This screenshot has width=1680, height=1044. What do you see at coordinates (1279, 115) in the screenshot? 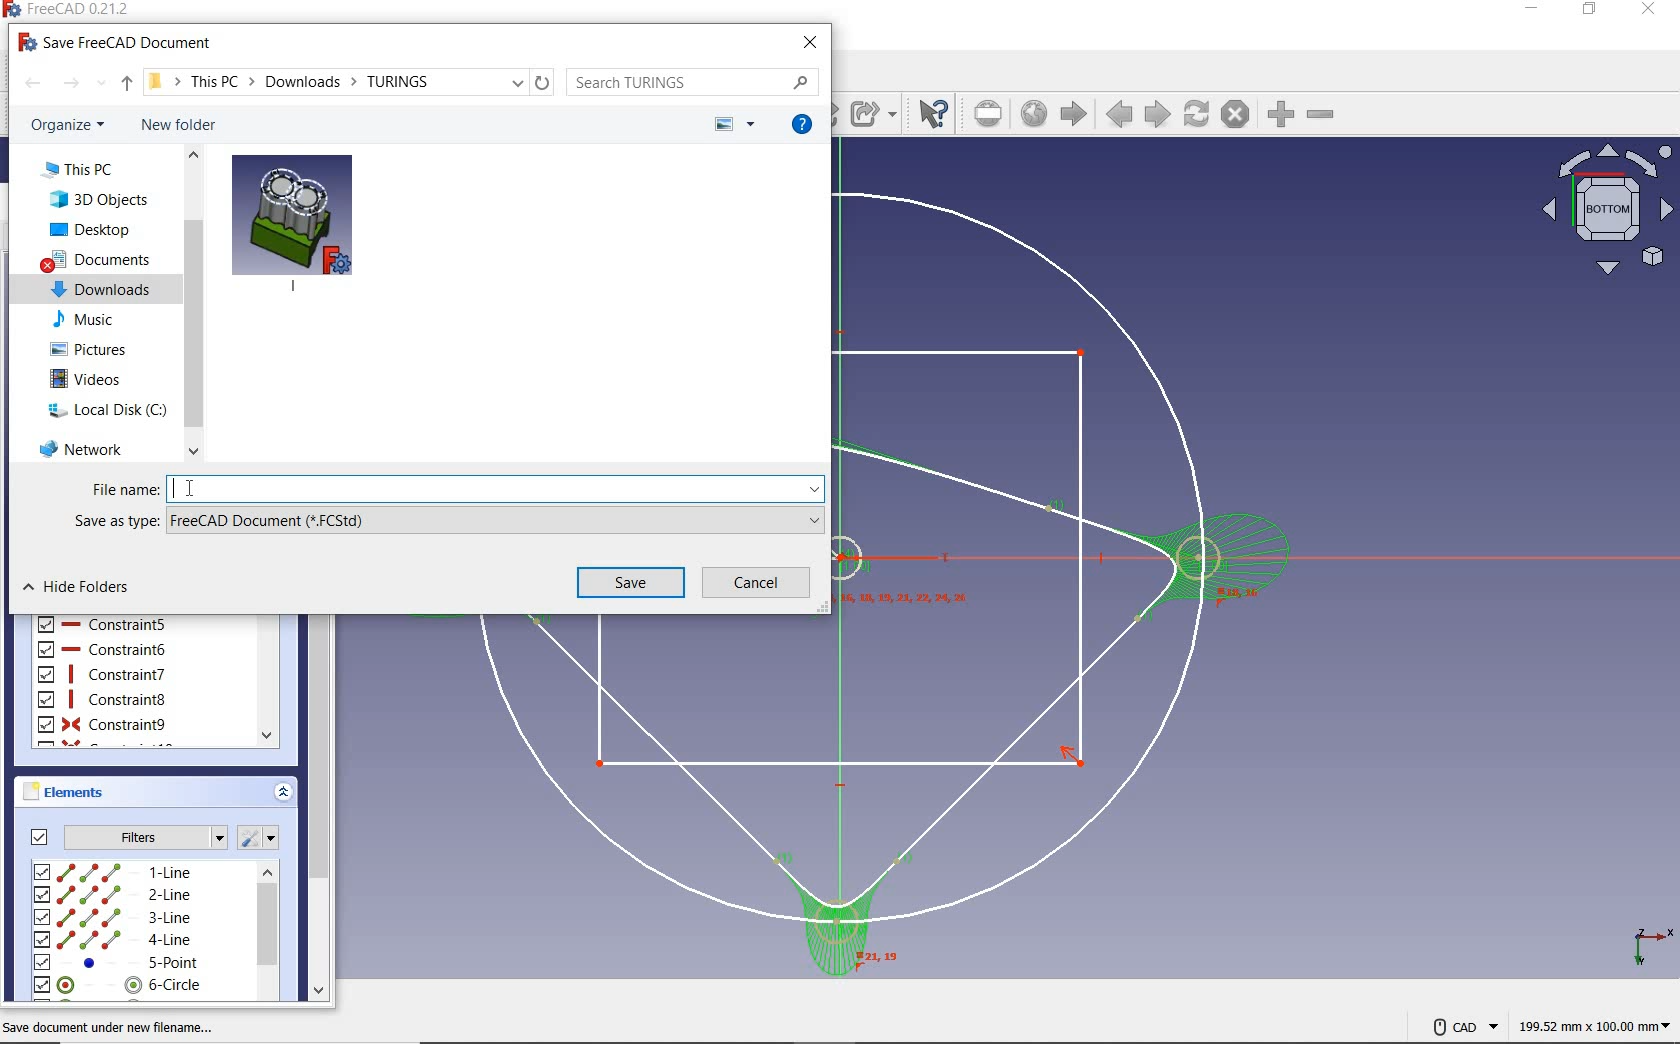
I see `zoom in` at bounding box center [1279, 115].